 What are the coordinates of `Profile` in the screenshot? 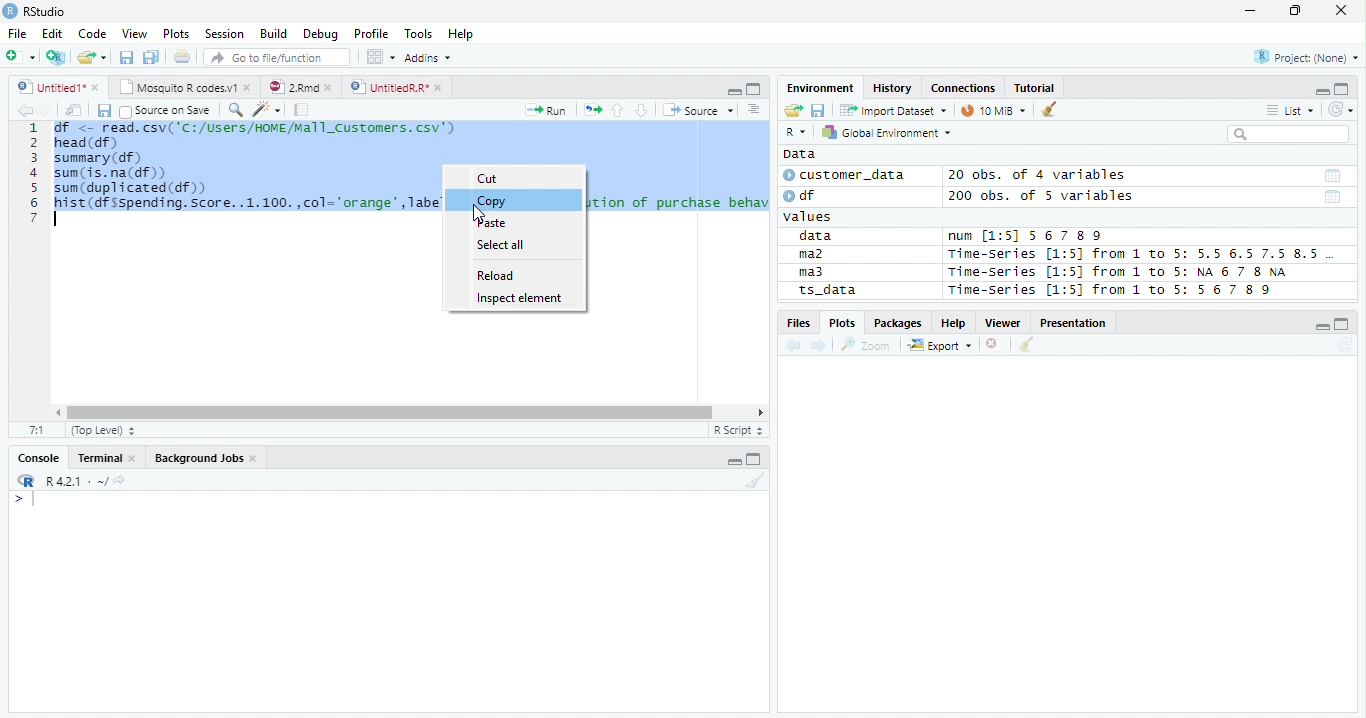 It's located at (370, 34).